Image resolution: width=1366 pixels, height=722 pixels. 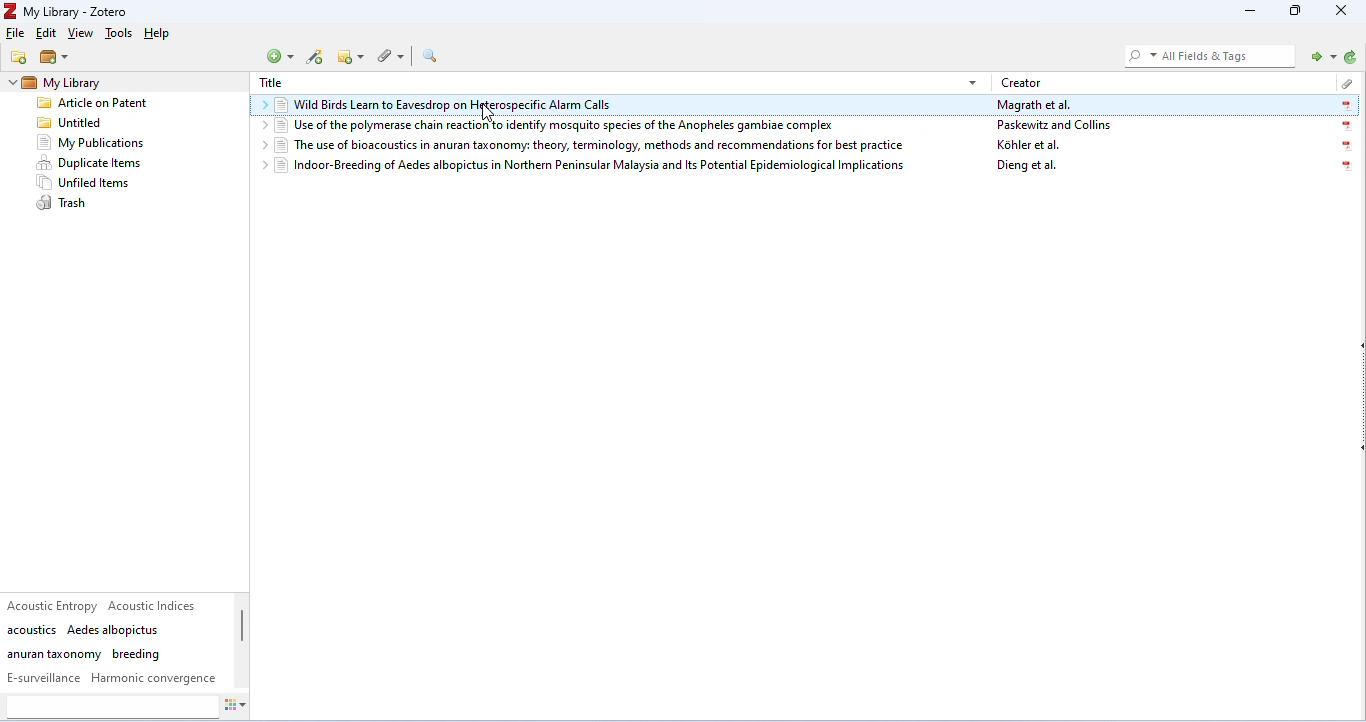 What do you see at coordinates (11, 83) in the screenshot?
I see `drop down` at bounding box center [11, 83].